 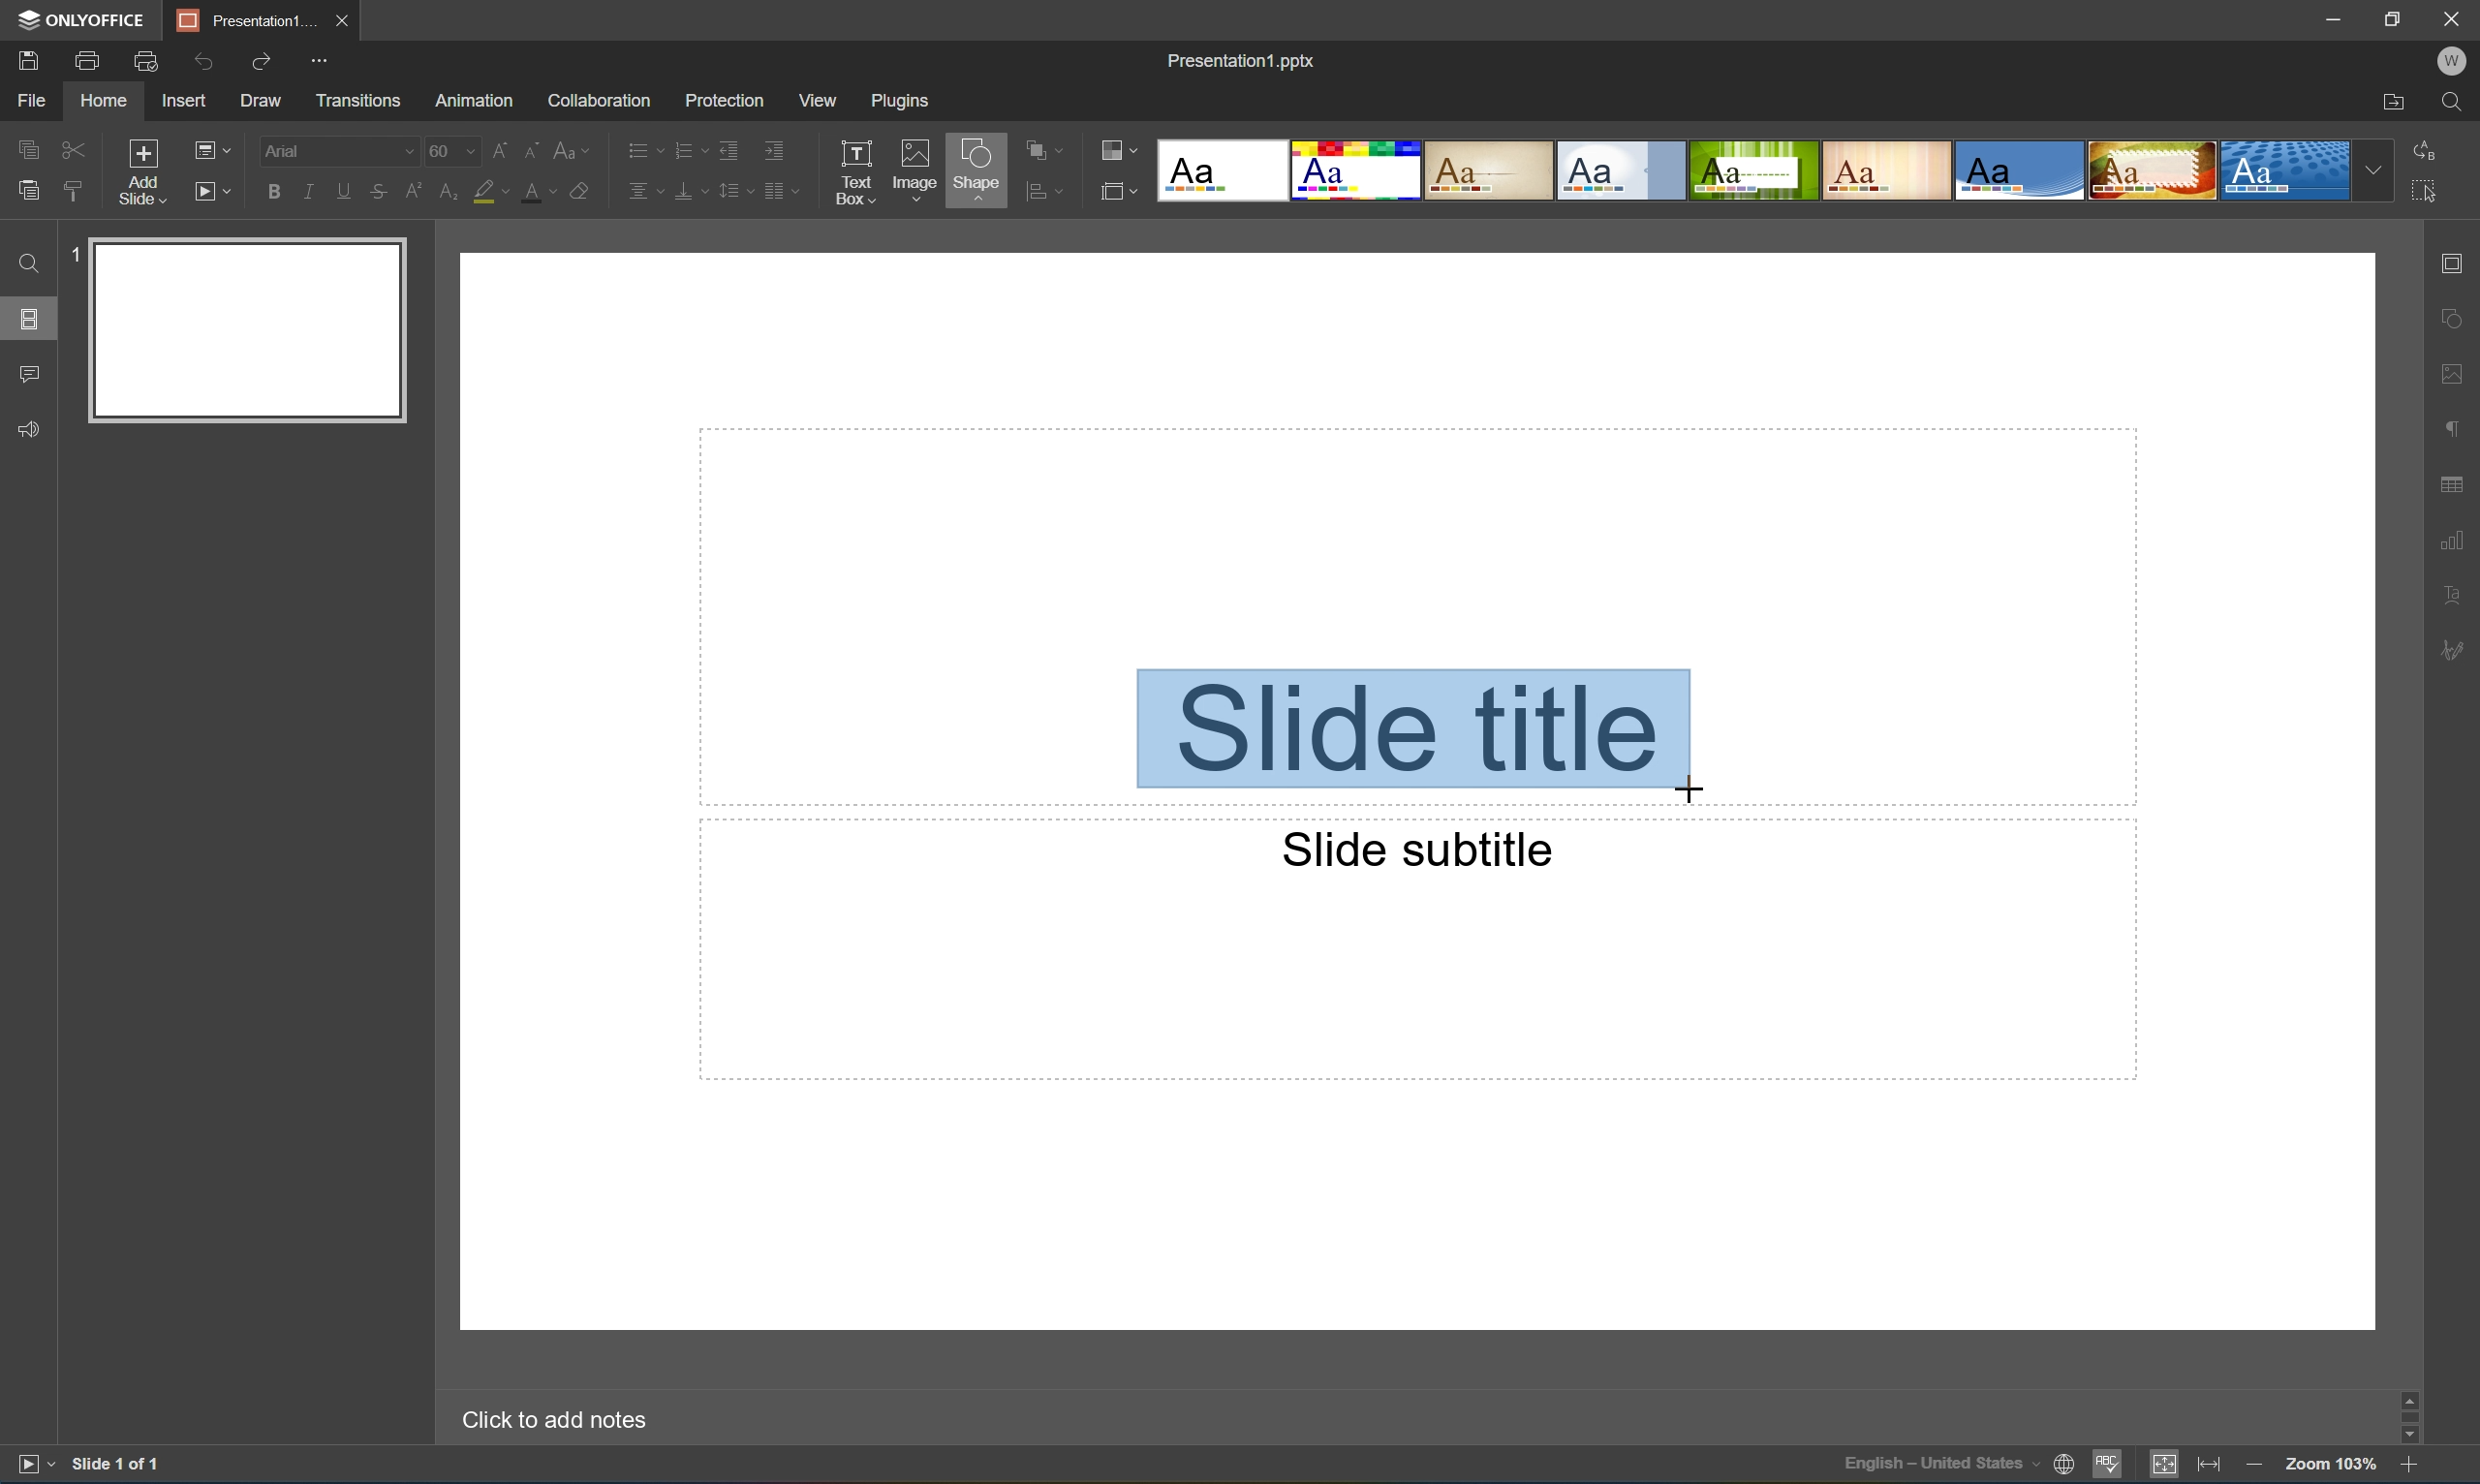 What do you see at coordinates (188, 102) in the screenshot?
I see `Insert` at bounding box center [188, 102].